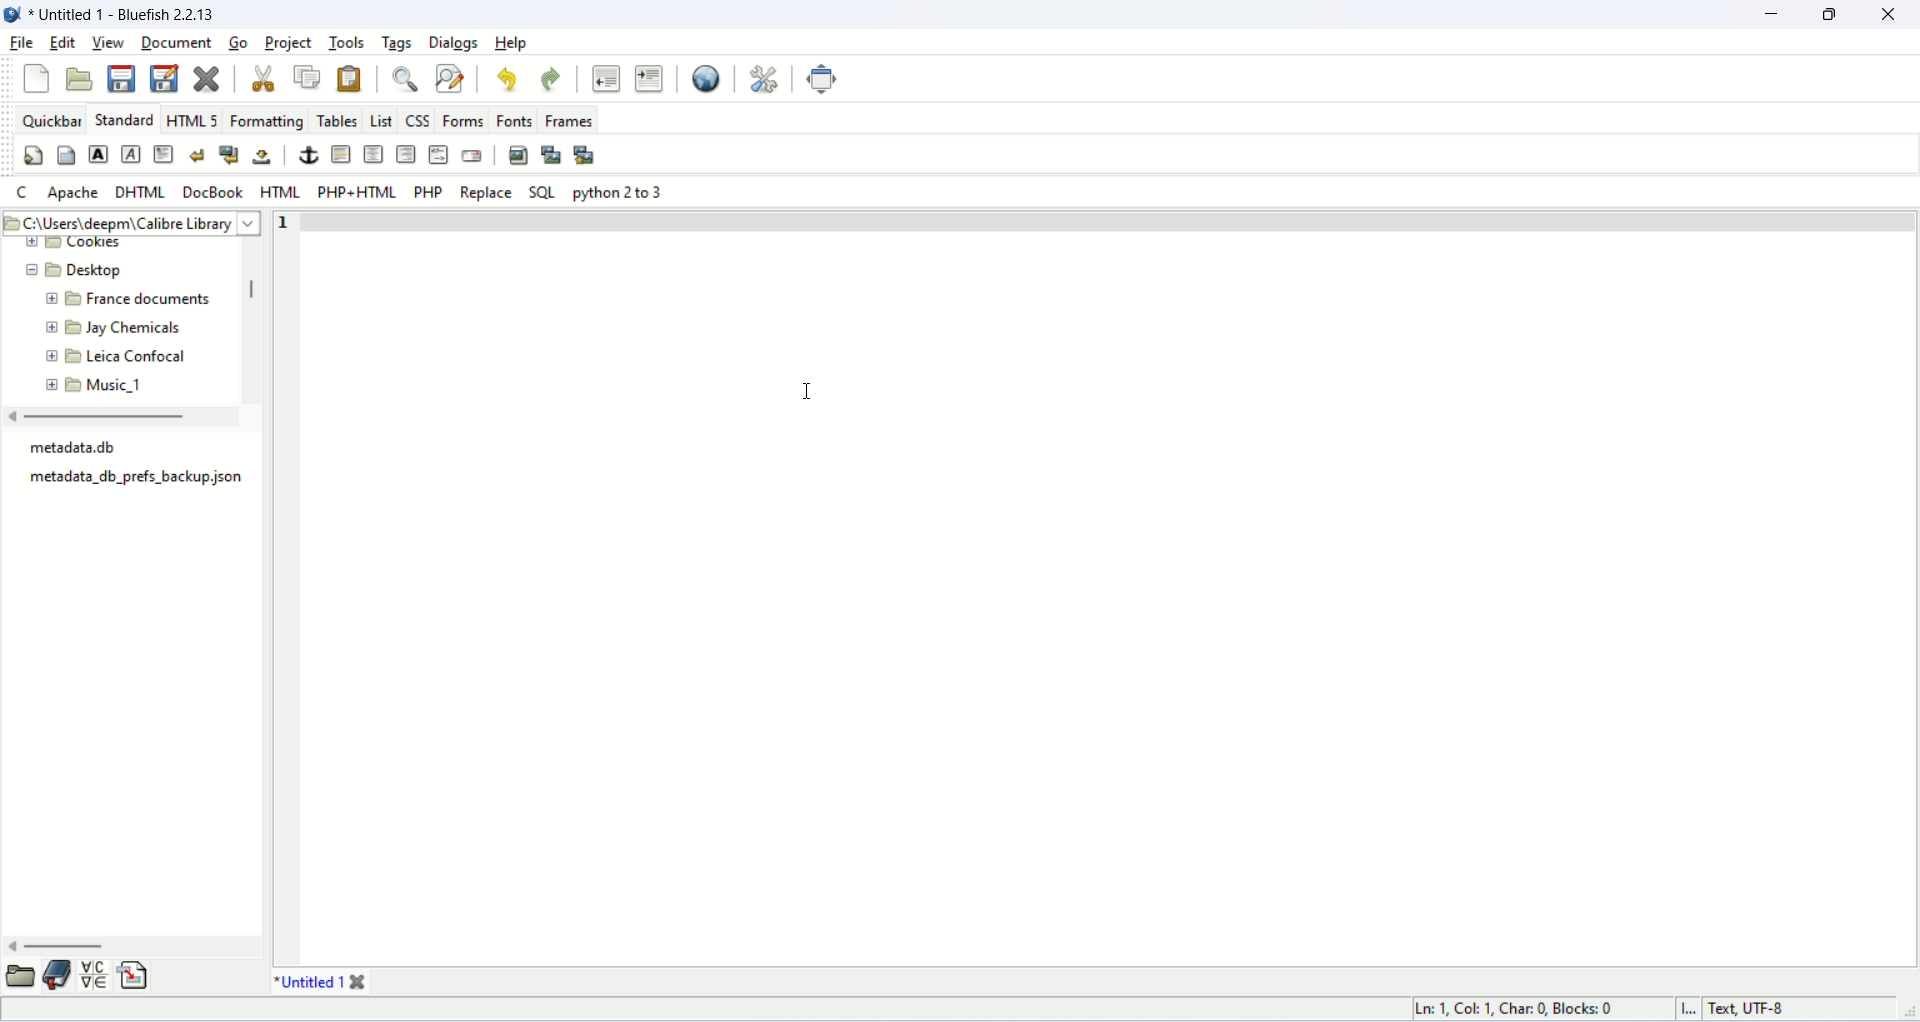 The width and height of the screenshot is (1920, 1022). I want to click on C, so click(22, 191).